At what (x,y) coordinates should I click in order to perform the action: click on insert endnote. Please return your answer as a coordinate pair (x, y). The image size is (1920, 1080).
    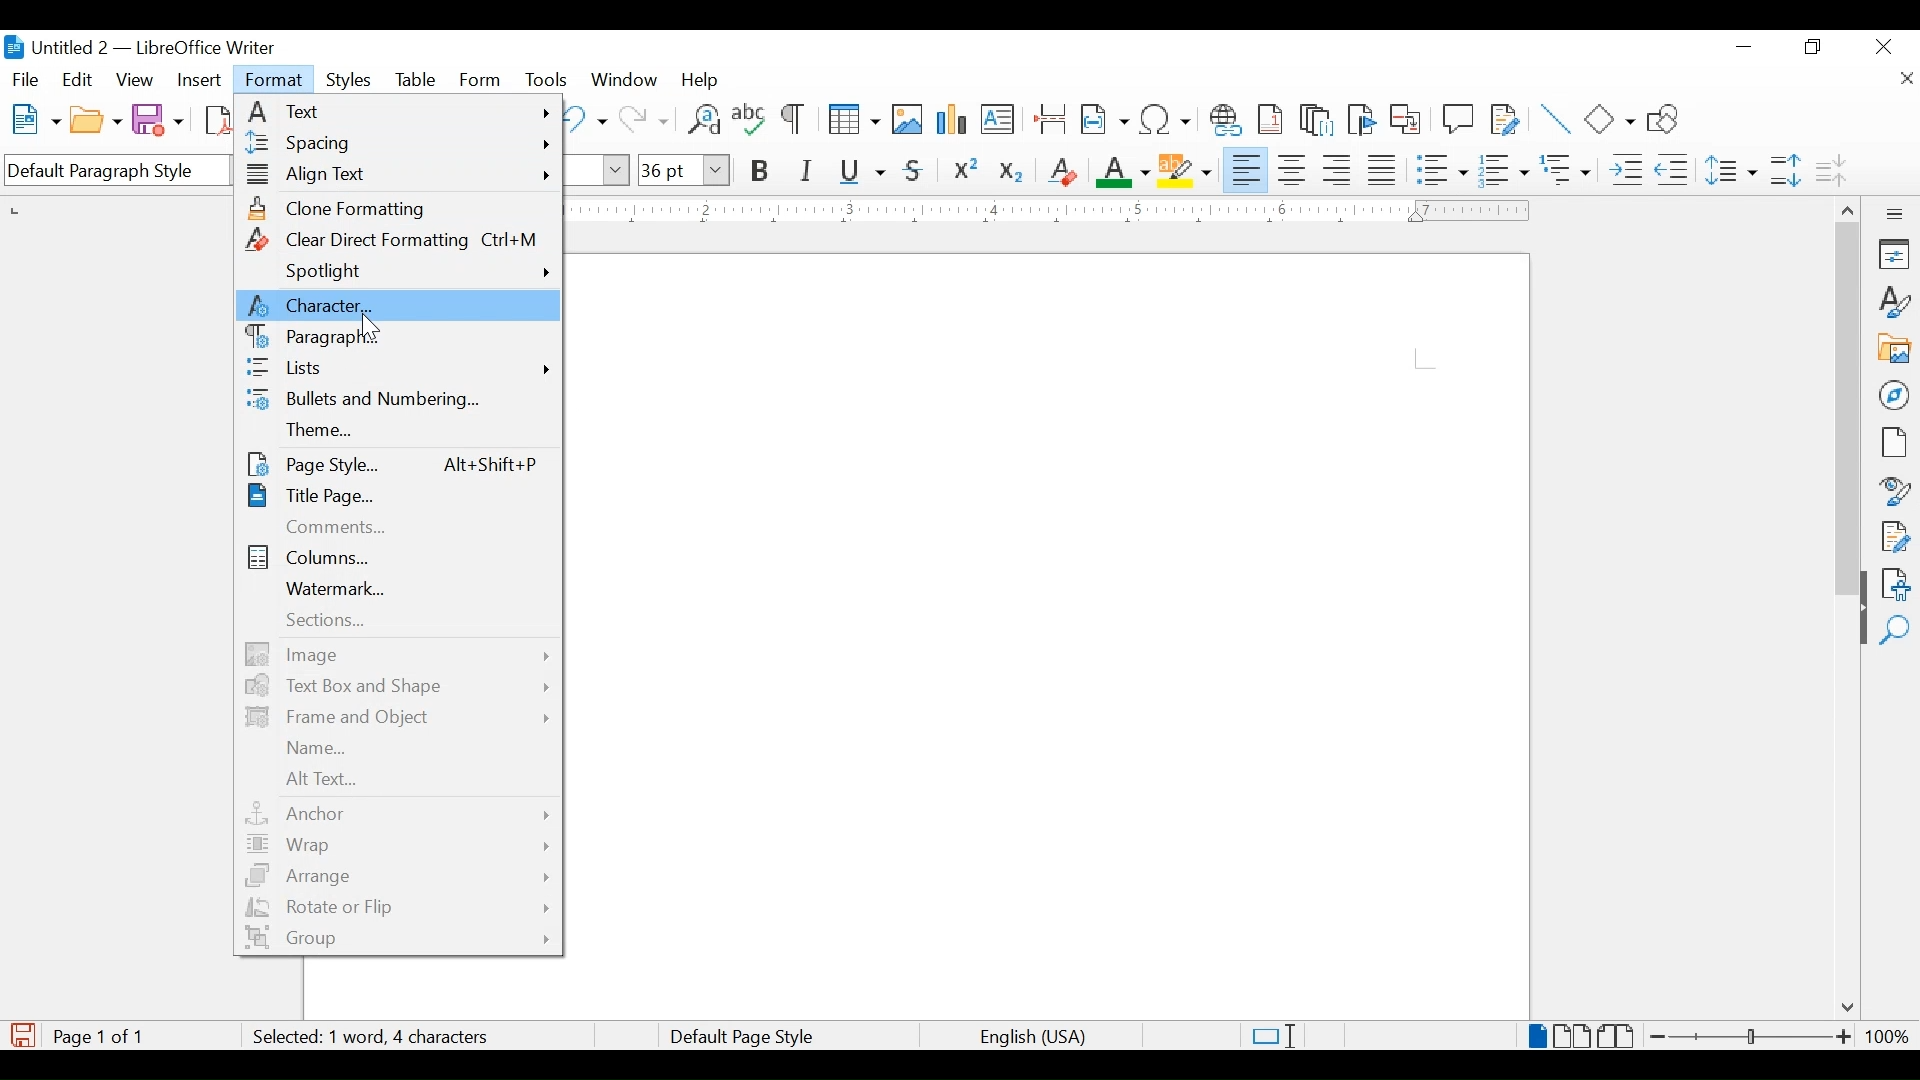
    Looking at the image, I should click on (1317, 120).